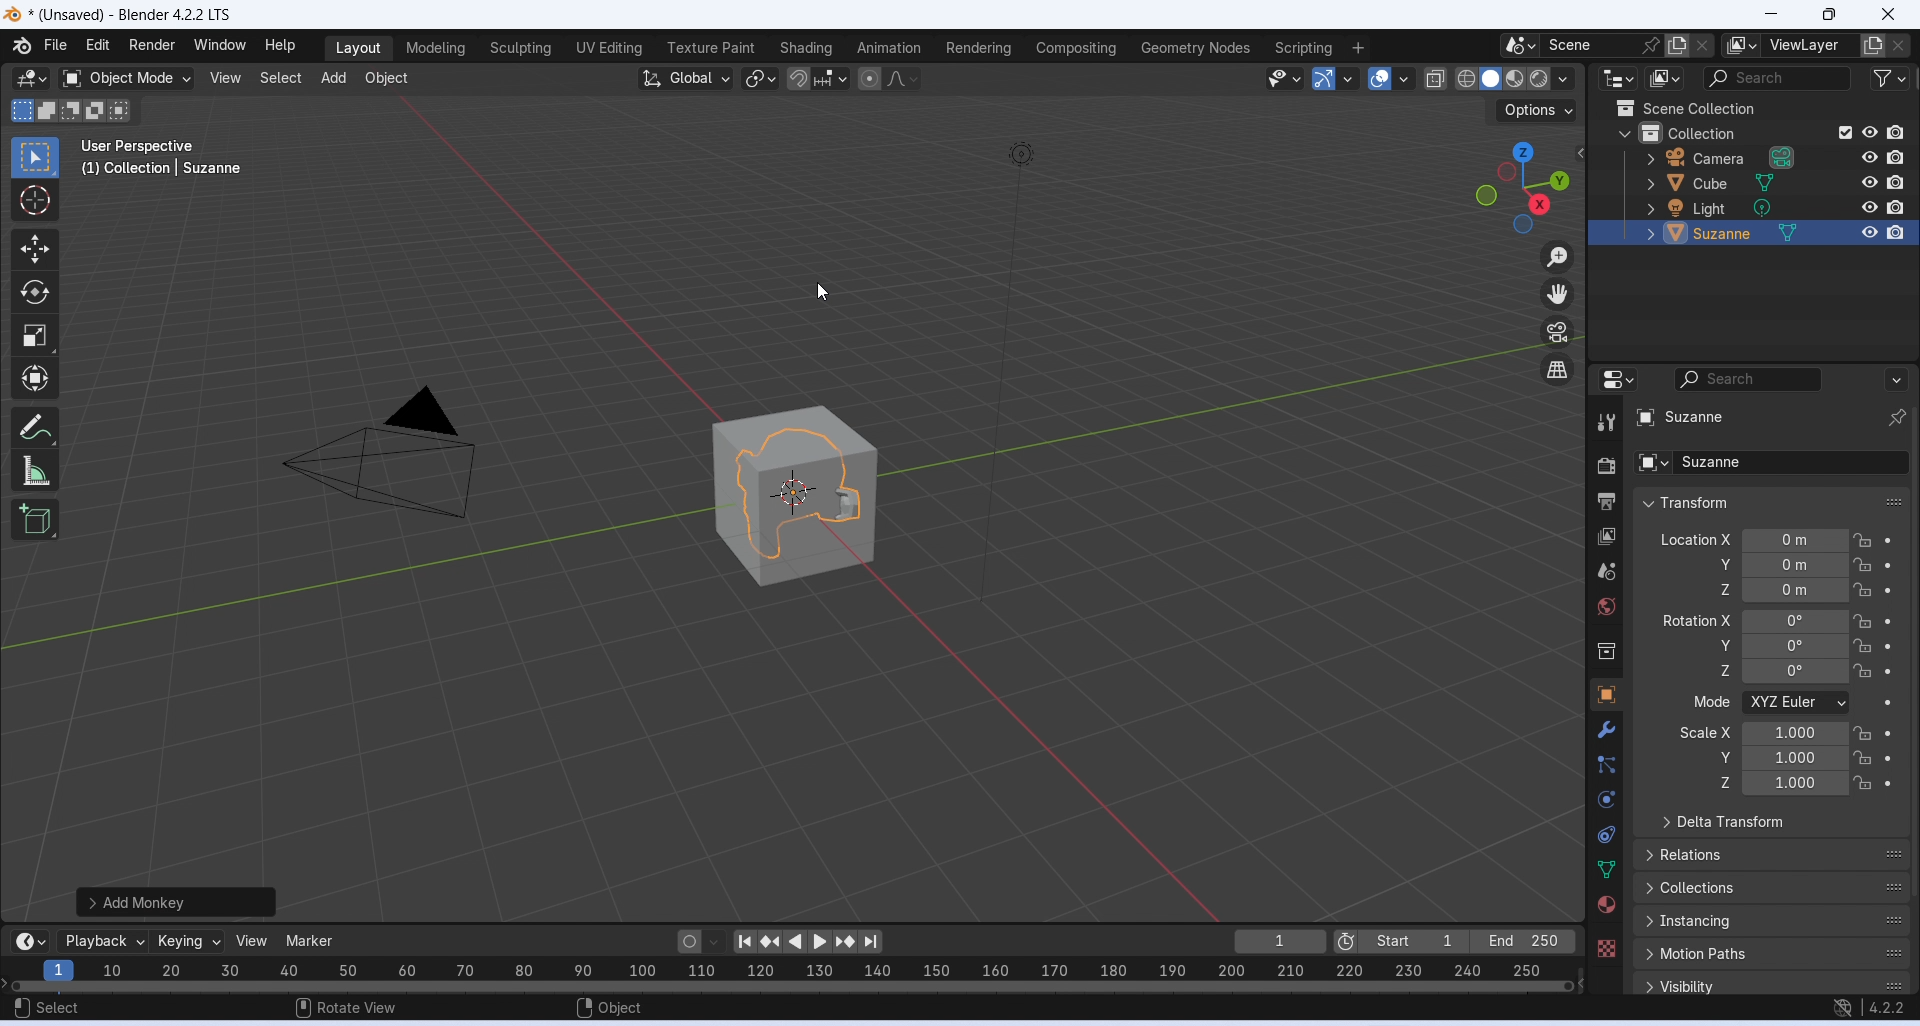 This screenshot has width=1920, height=1026. Describe the element at coordinates (1768, 15) in the screenshot. I see `Minimize` at that location.